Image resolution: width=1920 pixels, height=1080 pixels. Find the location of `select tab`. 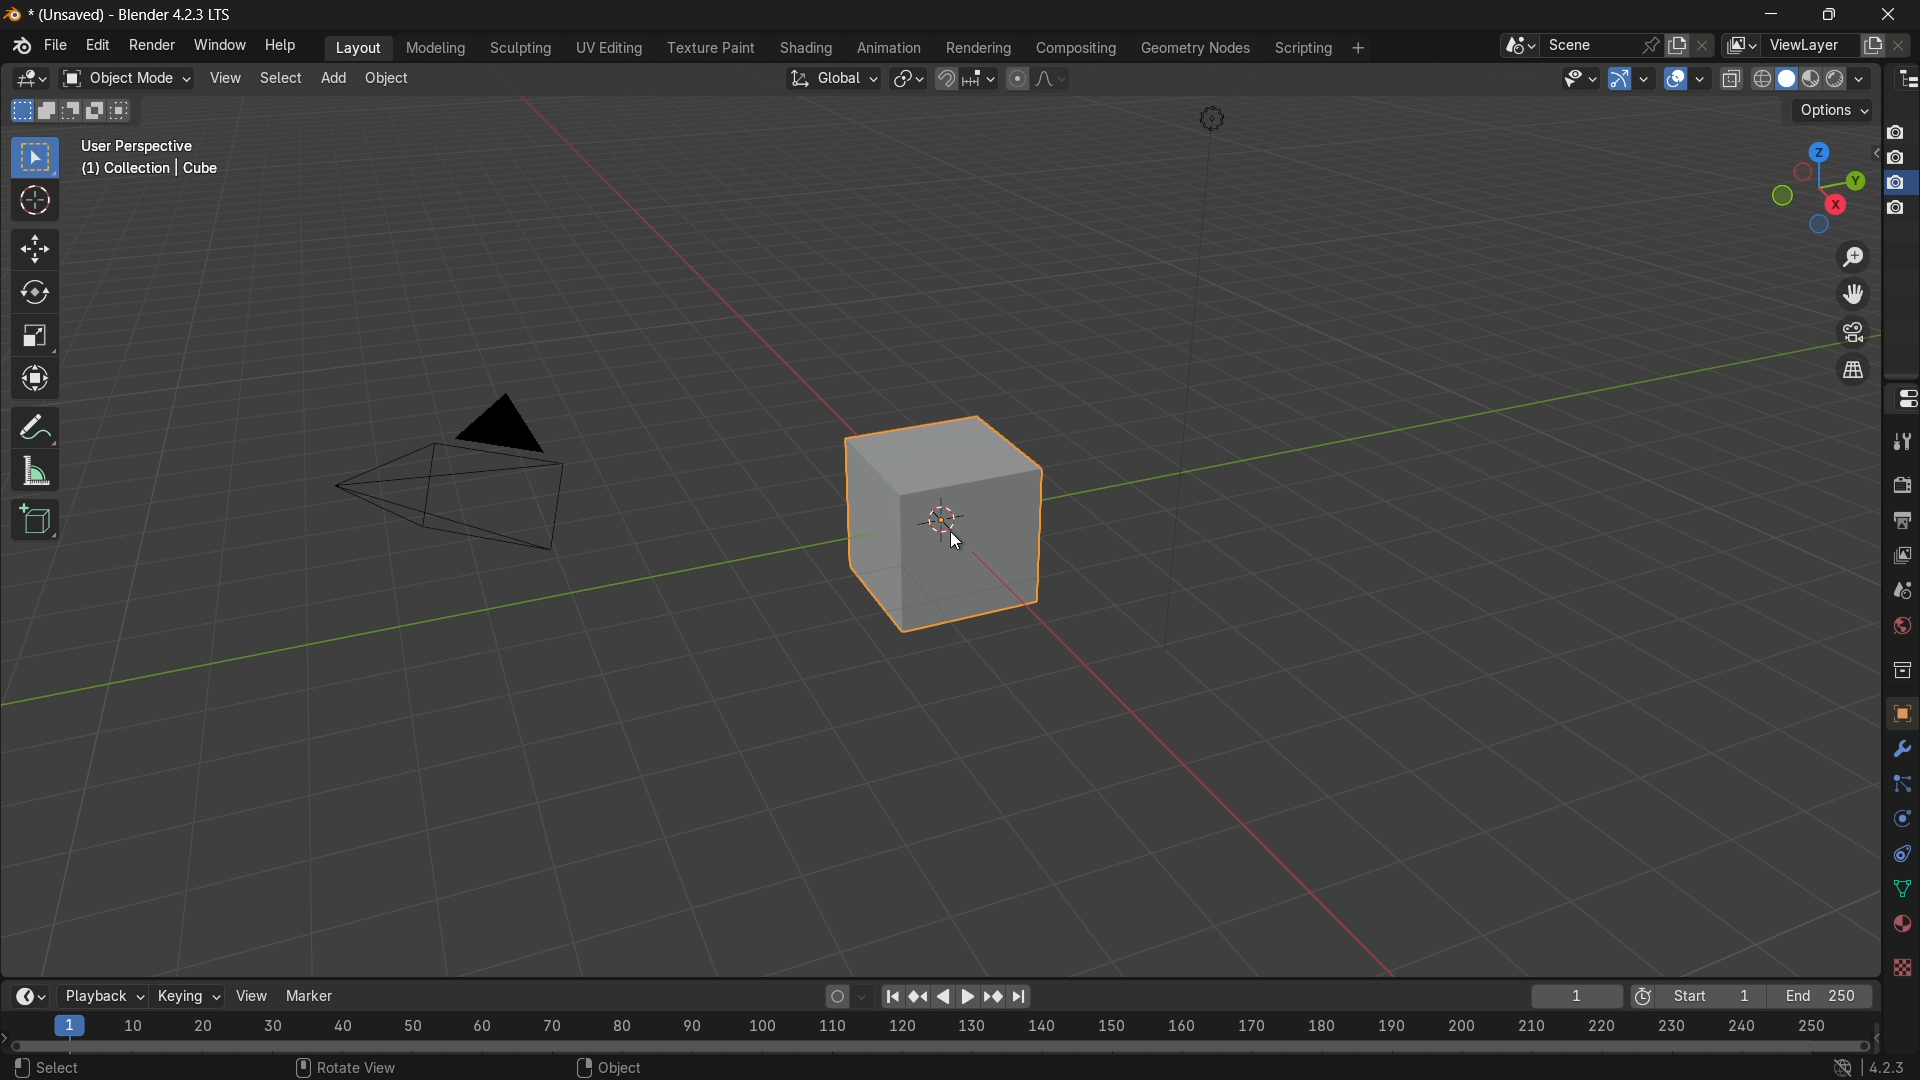

select tab is located at coordinates (283, 77).